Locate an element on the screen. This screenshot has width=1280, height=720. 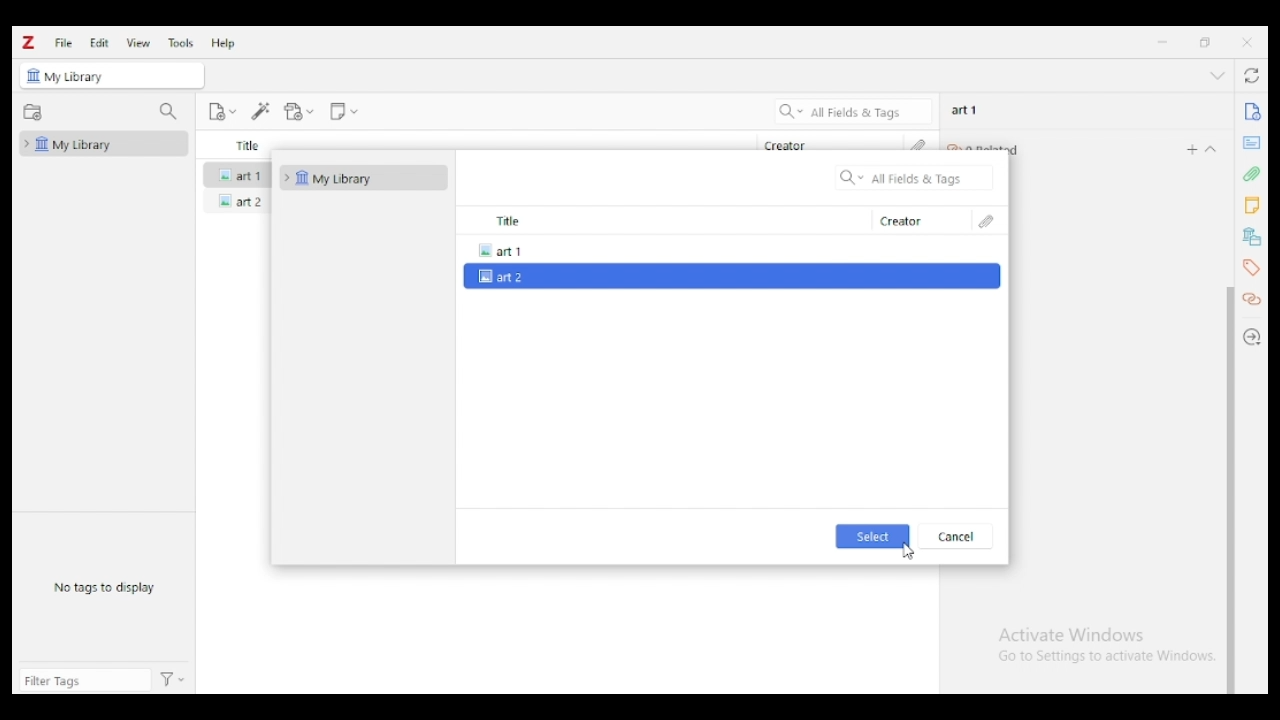
tools is located at coordinates (182, 43).